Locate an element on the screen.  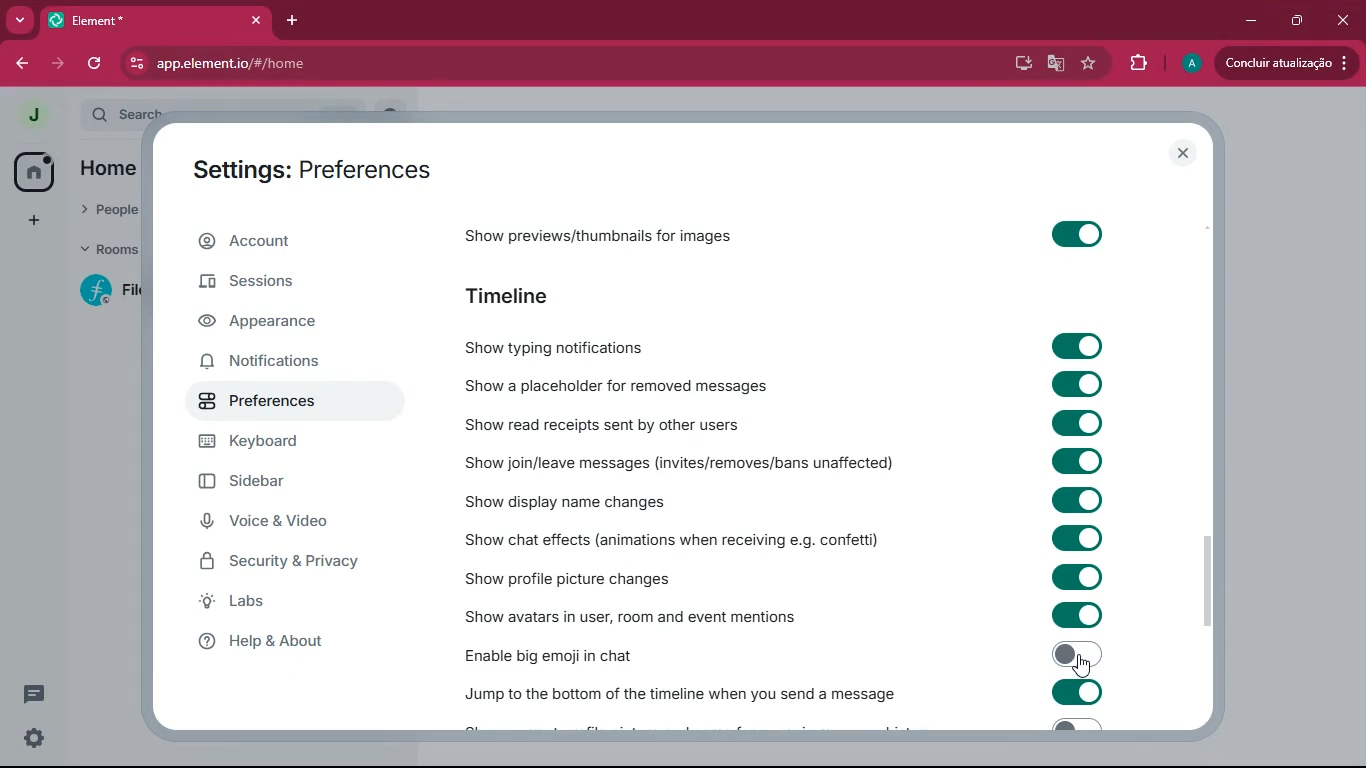
restore down  is located at coordinates (1299, 20).